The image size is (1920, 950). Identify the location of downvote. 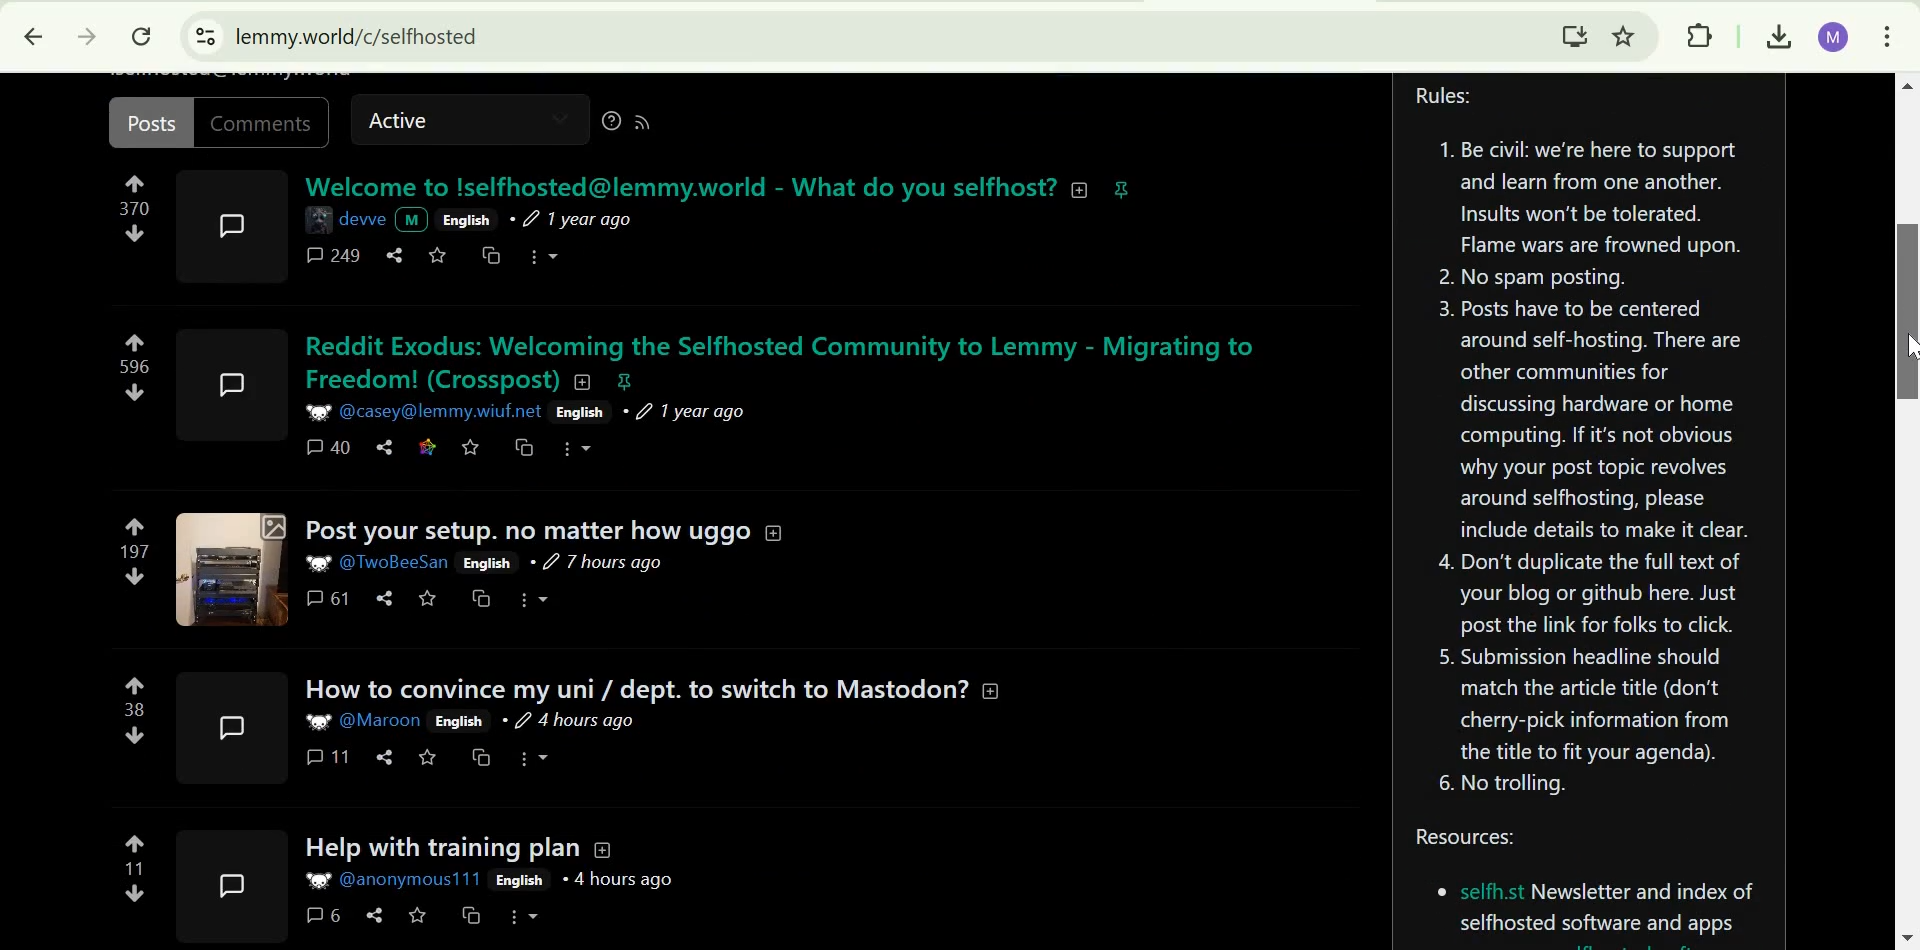
(136, 735).